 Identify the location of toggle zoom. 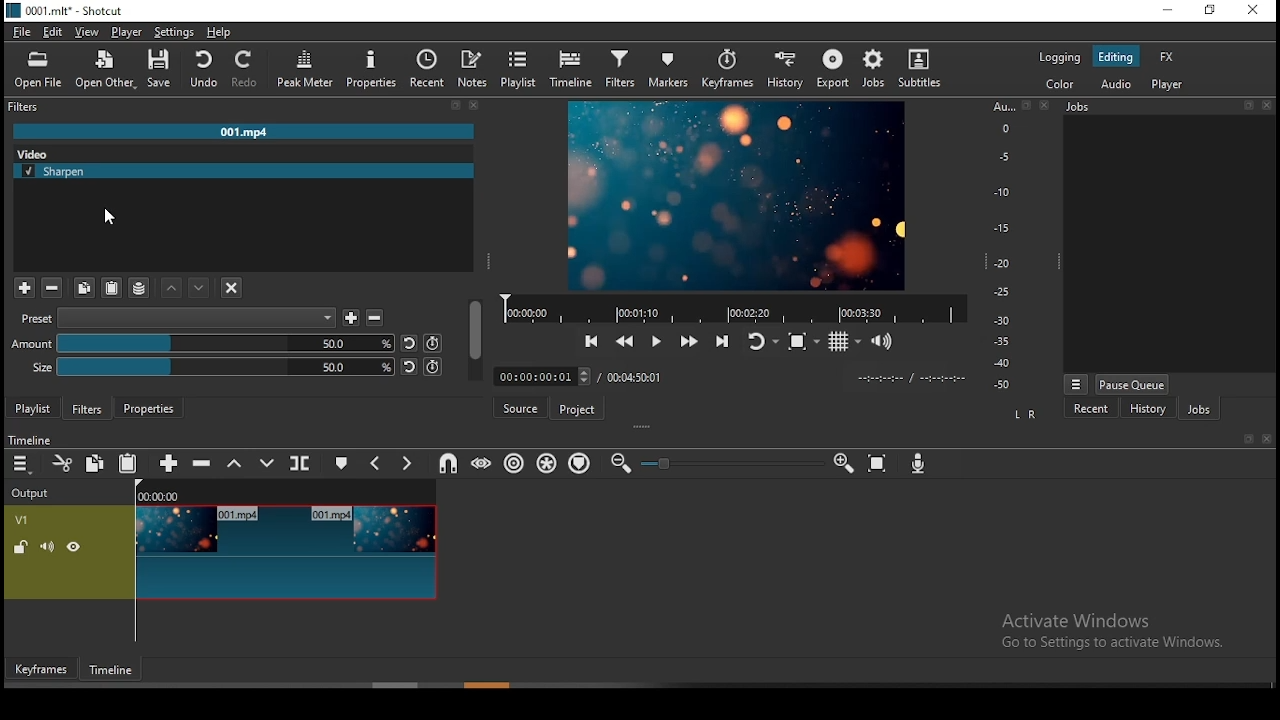
(799, 342).